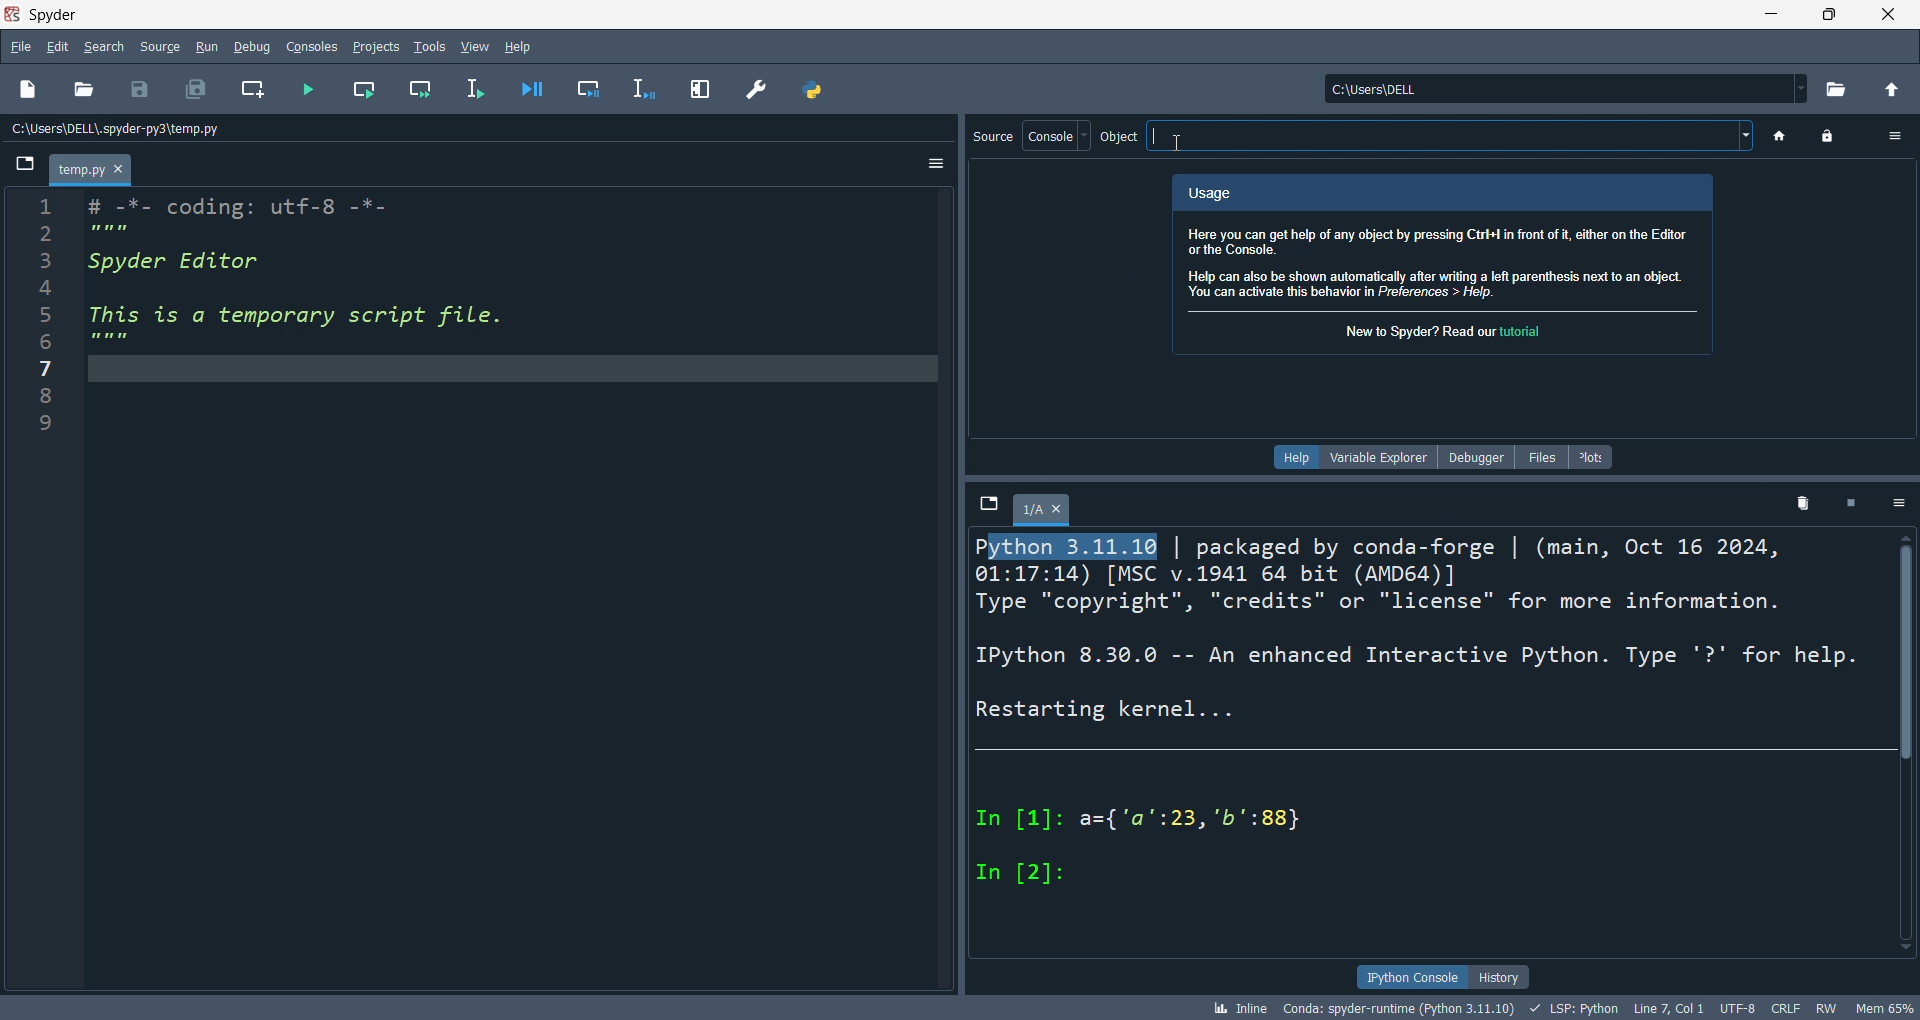 The height and width of the screenshot is (1020, 1920). Describe the element at coordinates (1786, 1007) in the screenshot. I see `CRLF` at that location.